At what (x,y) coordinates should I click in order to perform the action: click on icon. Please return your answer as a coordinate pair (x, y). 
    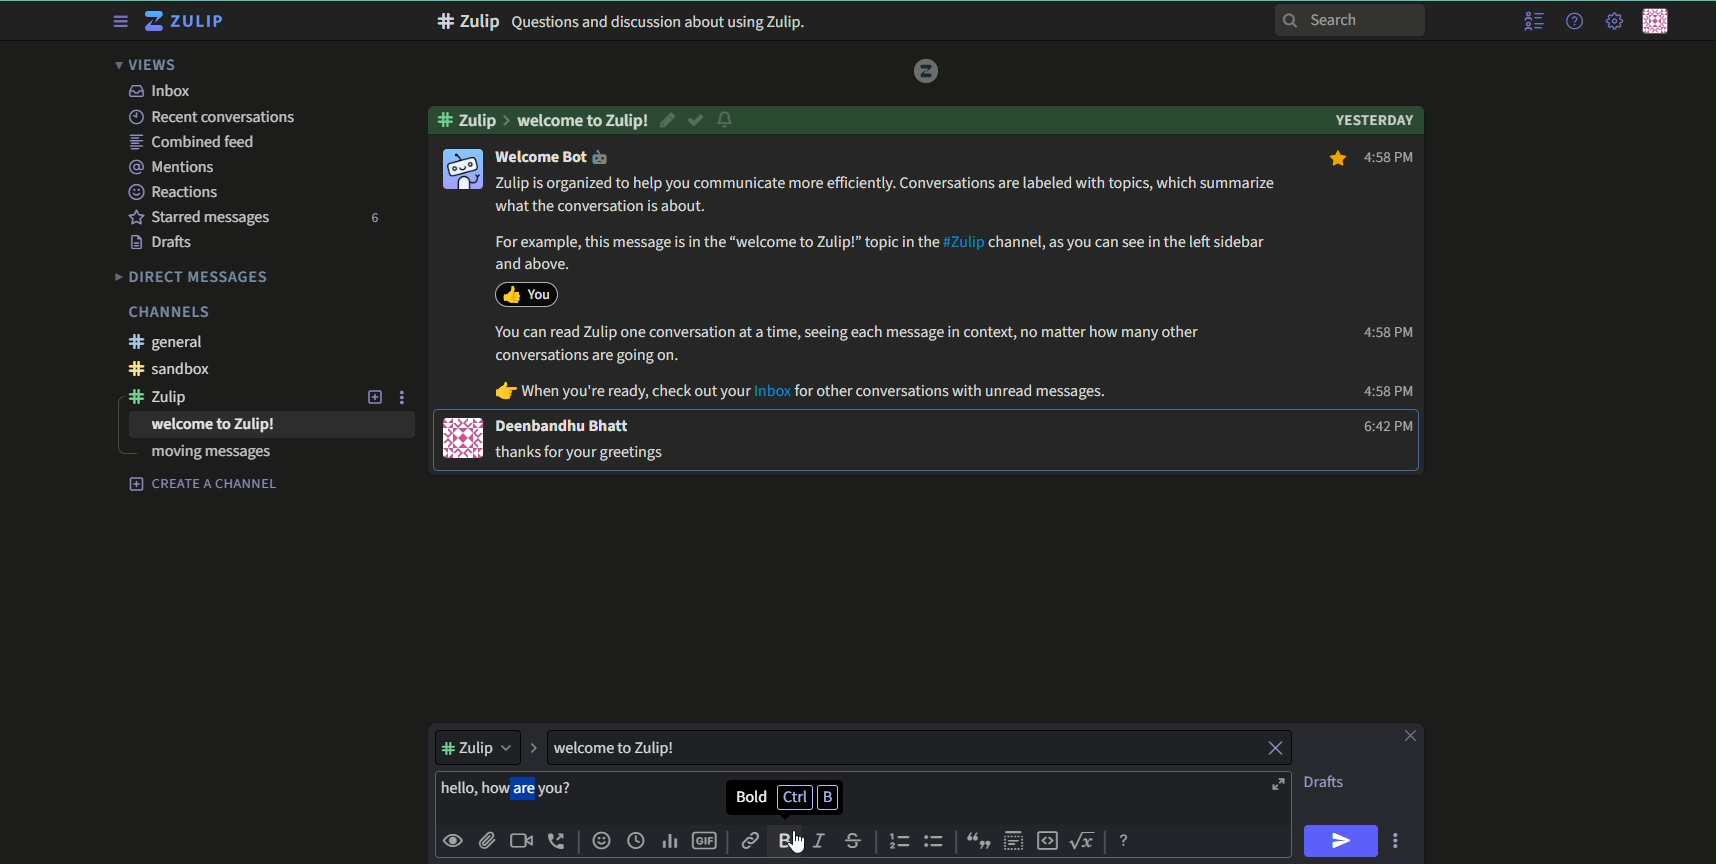
    Looking at the image, I should click on (464, 438).